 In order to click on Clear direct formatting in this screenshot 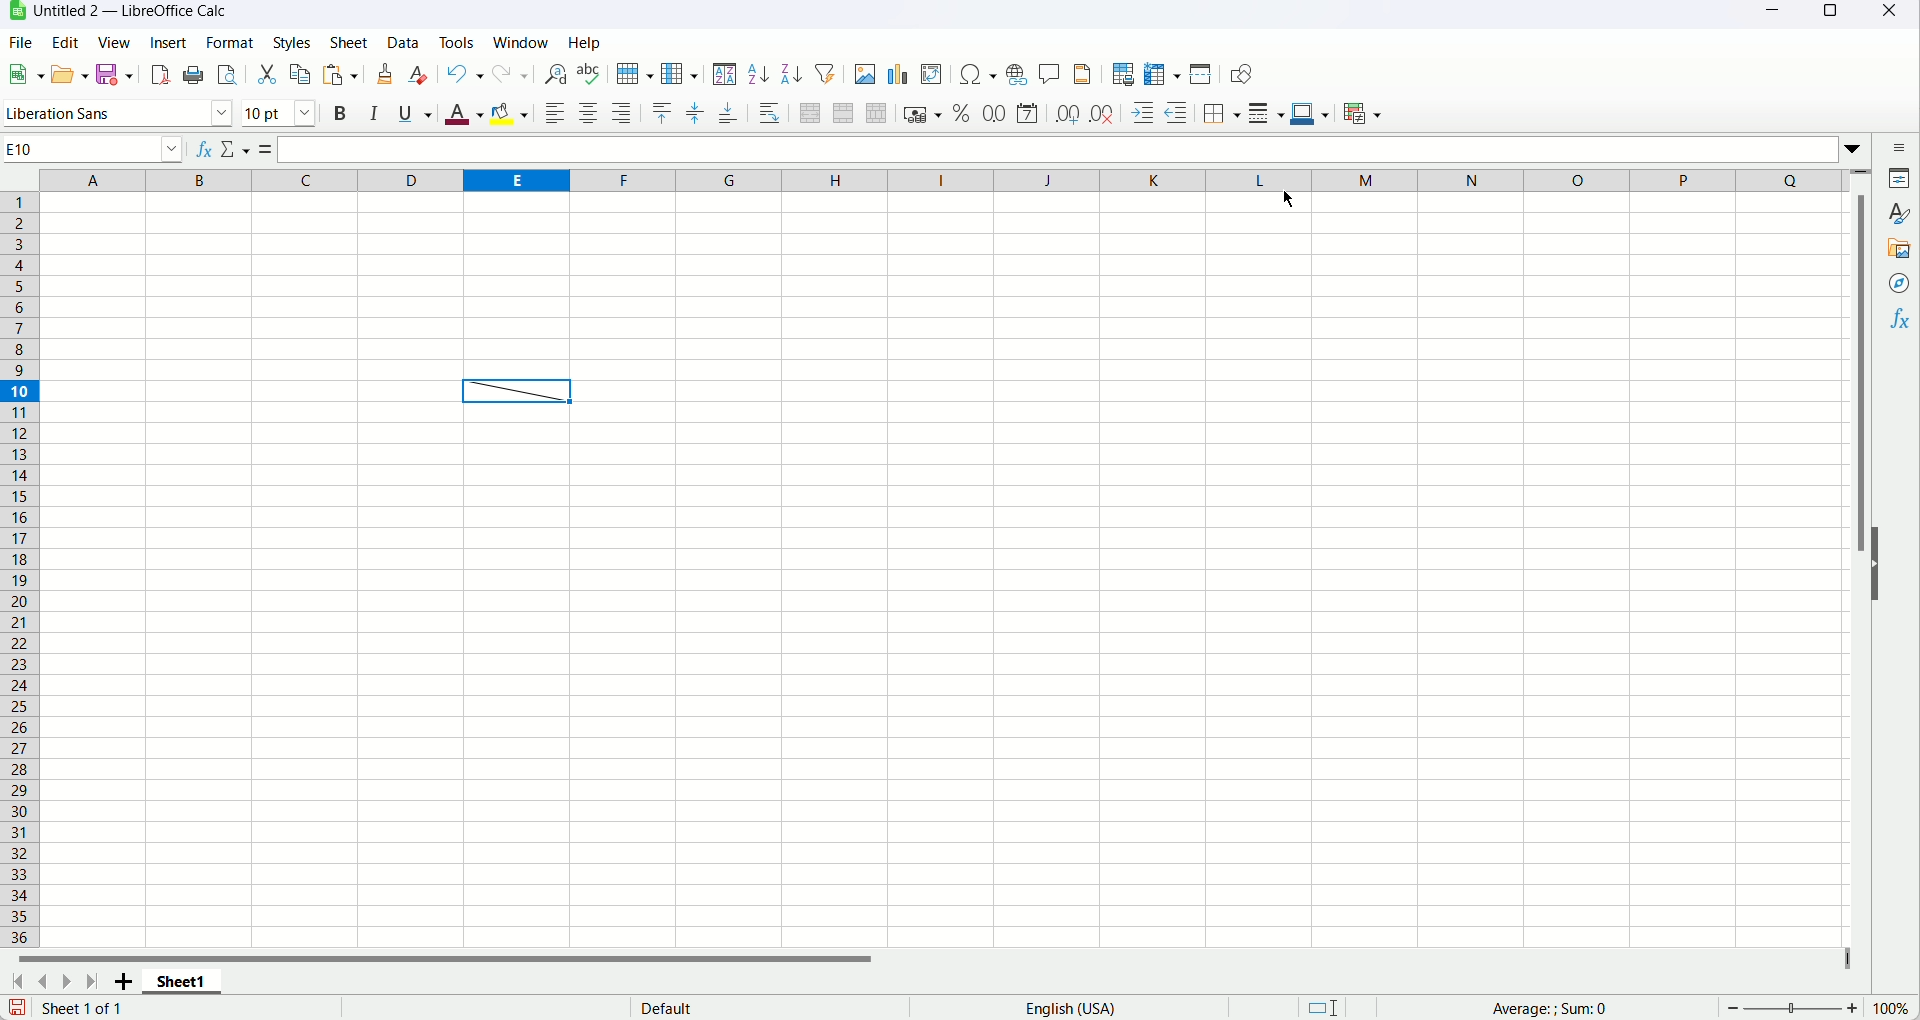, I will do `click(419, 75)`.